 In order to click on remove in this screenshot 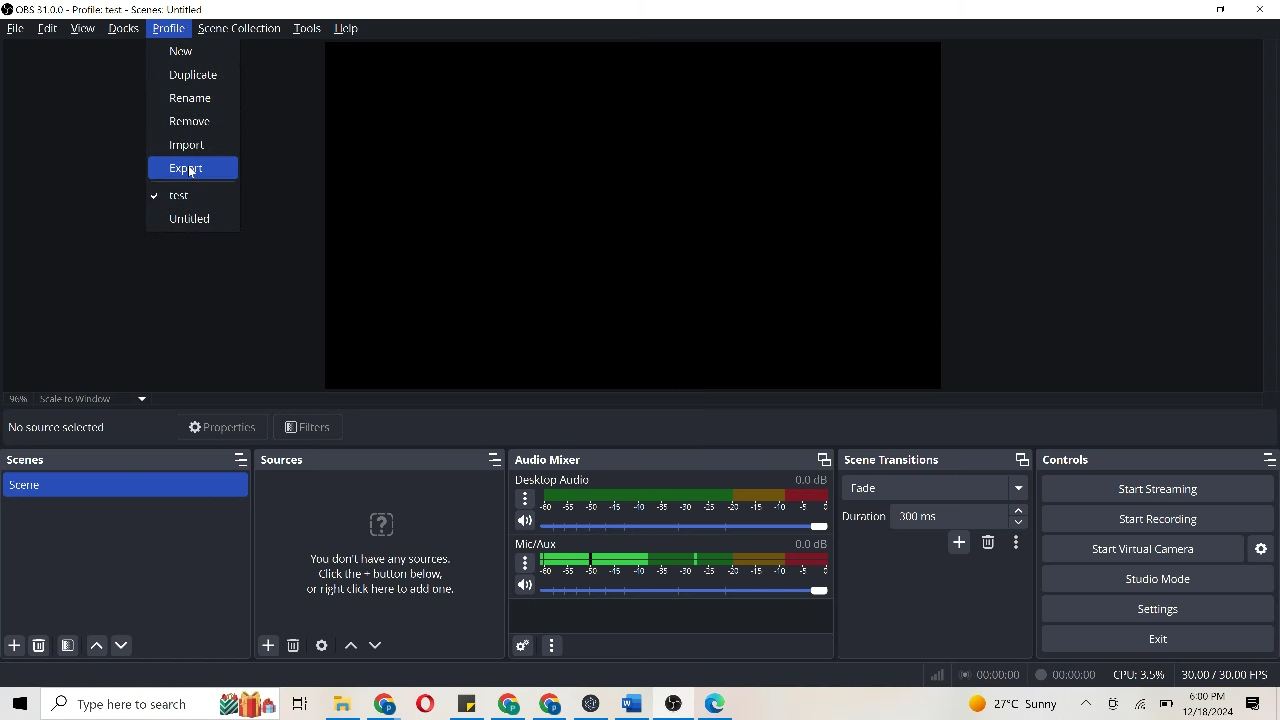, I will do `click(185, 119)`.